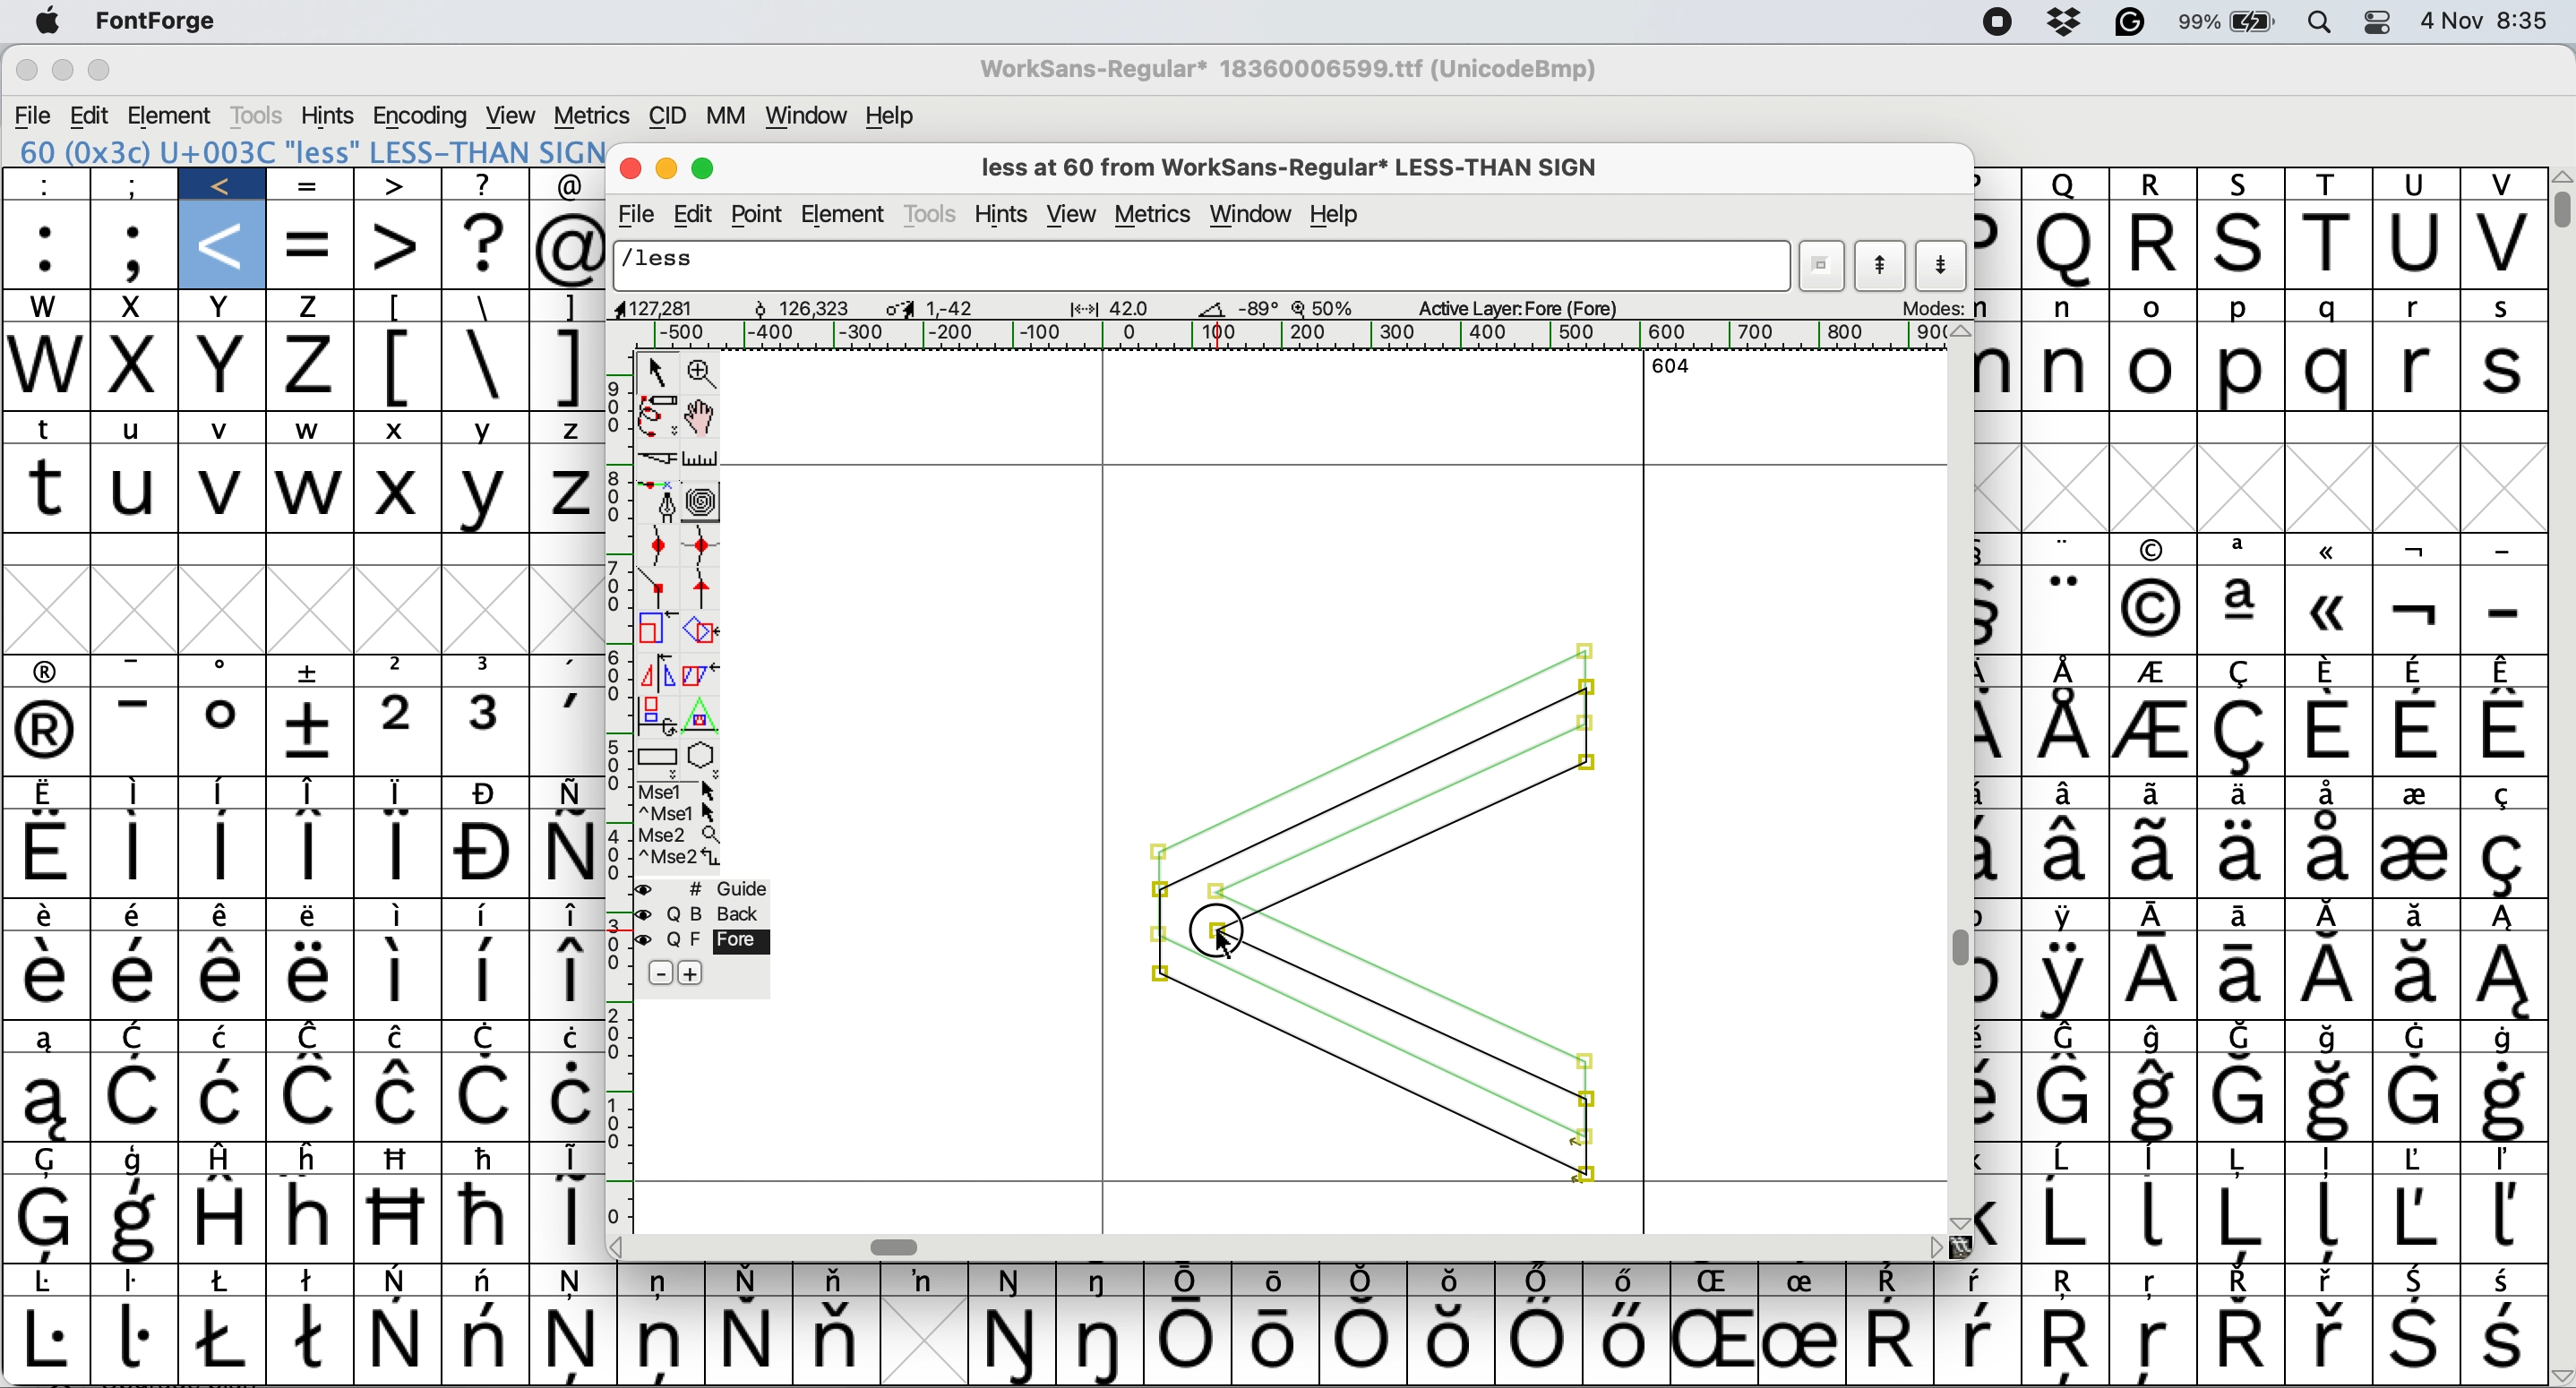 This screenshot has height=1388, width=2576. What do you see at coordinates (231, 1281) in the screenshot?
I see `Symbol` at bounding box center [231, 1281].